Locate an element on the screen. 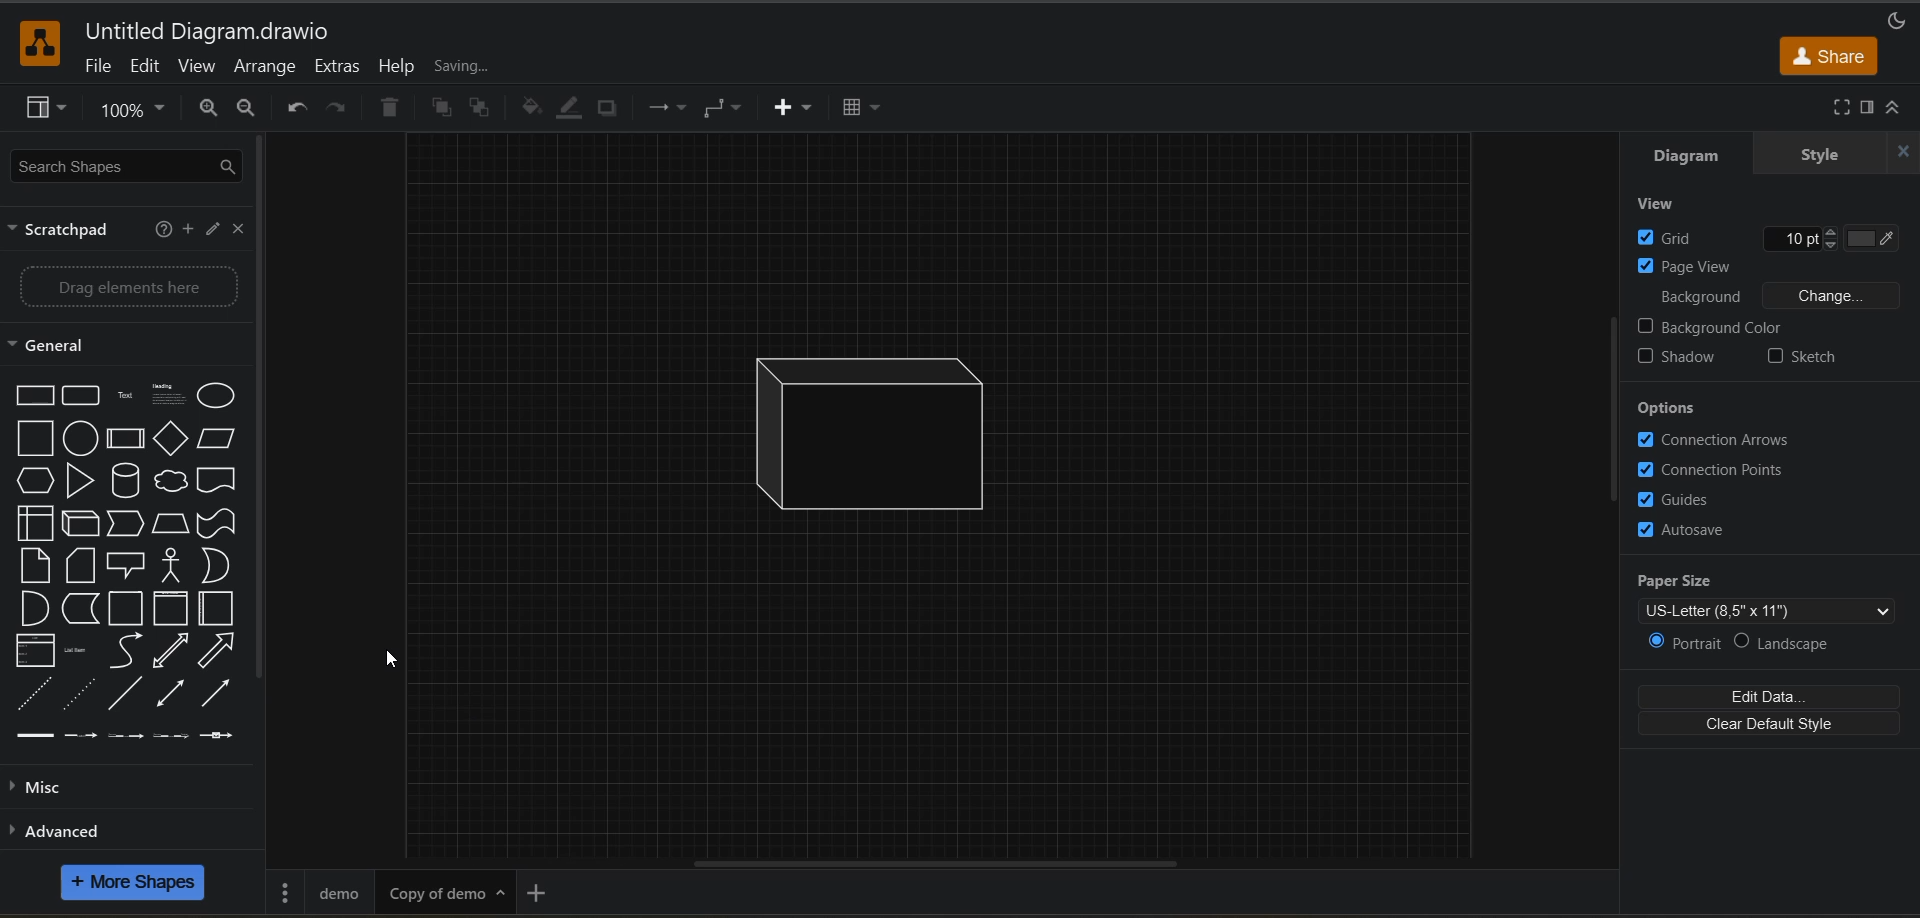 Image resolution: width=1920 pixels, height=918 pixels. cursor is located at coordinates (389, 662).